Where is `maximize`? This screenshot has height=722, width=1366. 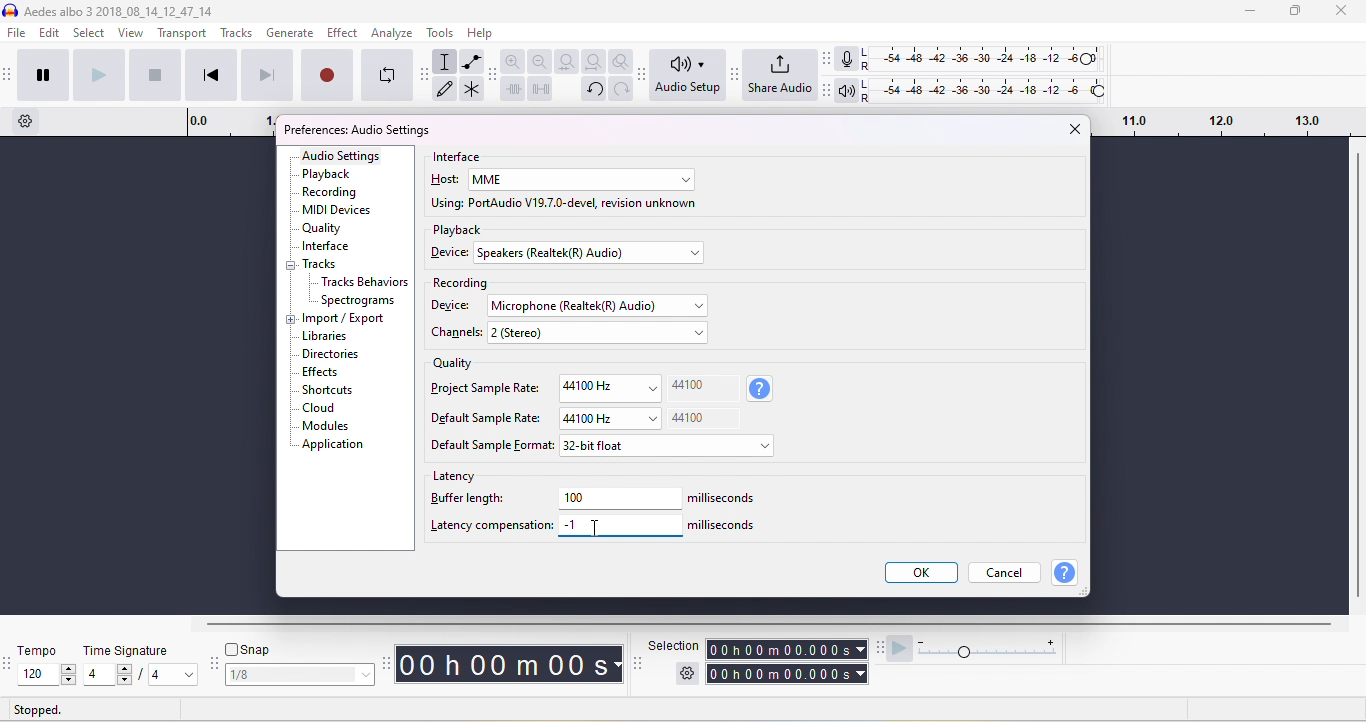 maximize is located at coordinates (1294, 11).